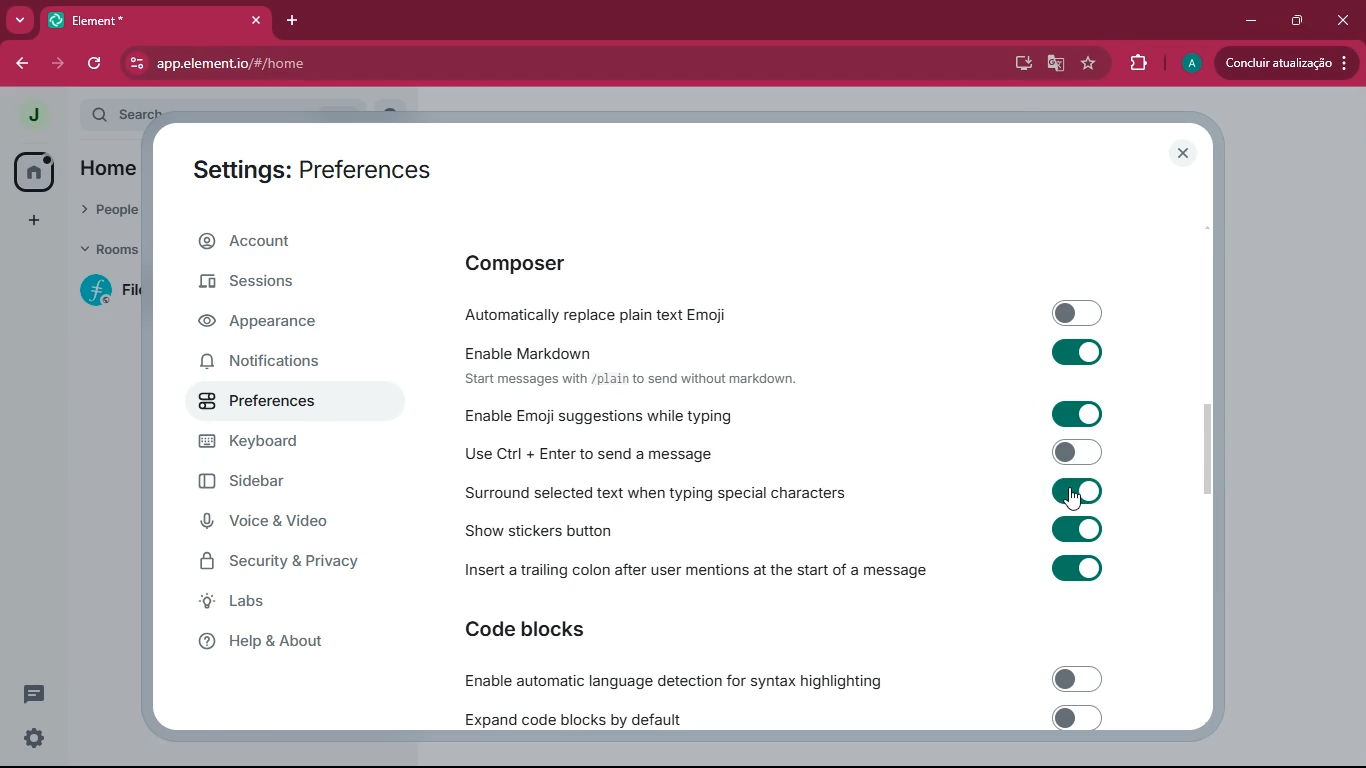 Image resolution: width=1366 pixels, height=768 pixels. I want to click on add tab, so click(296, 21).